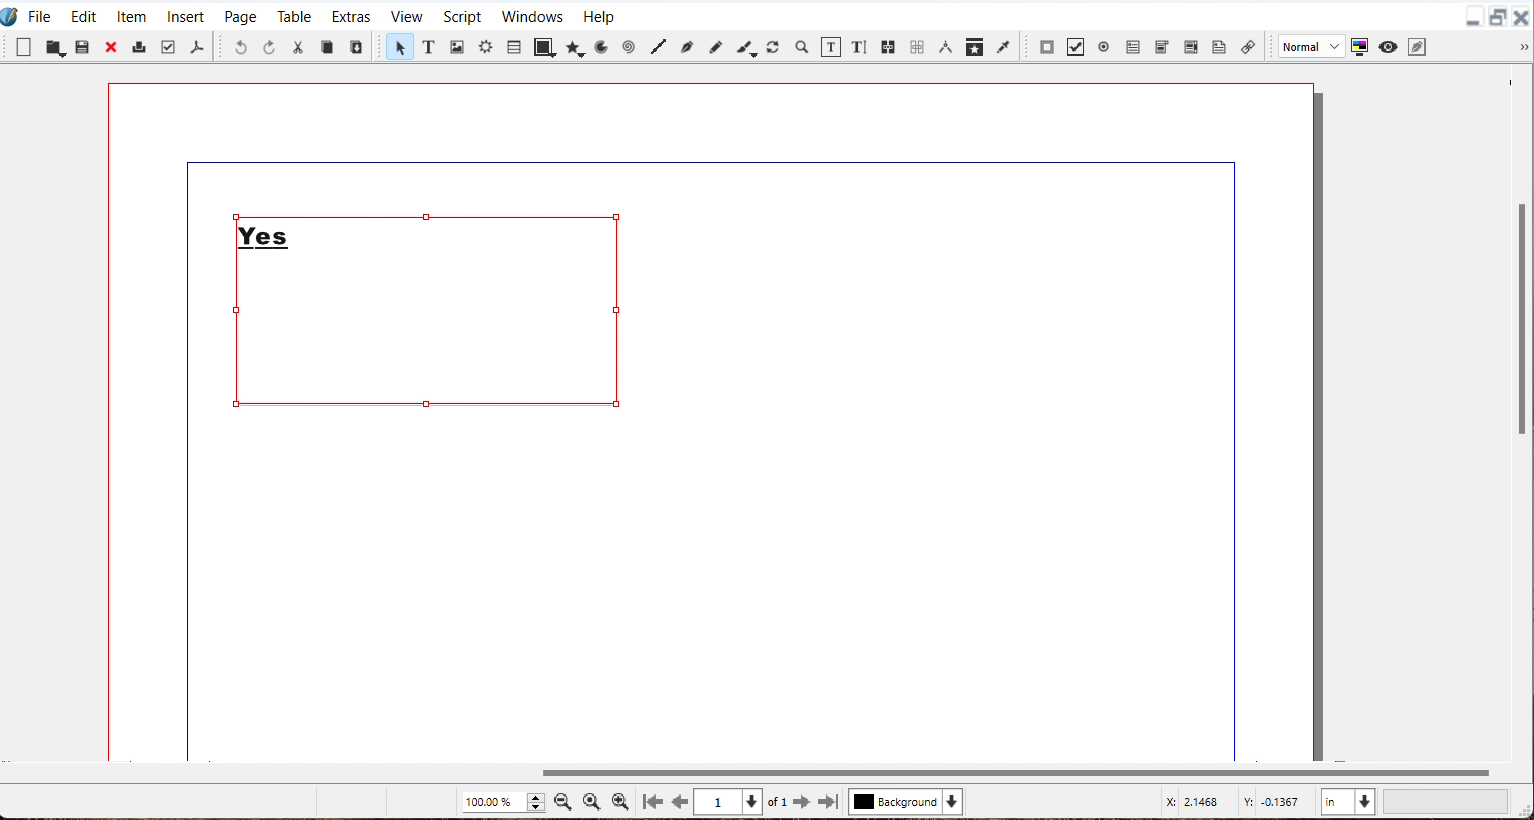 This screenshot has height=820, width=1534. What do you see at coordinates (397, 48) in the screenshot?
I see `Select Item` at bounding box center [397, 48].